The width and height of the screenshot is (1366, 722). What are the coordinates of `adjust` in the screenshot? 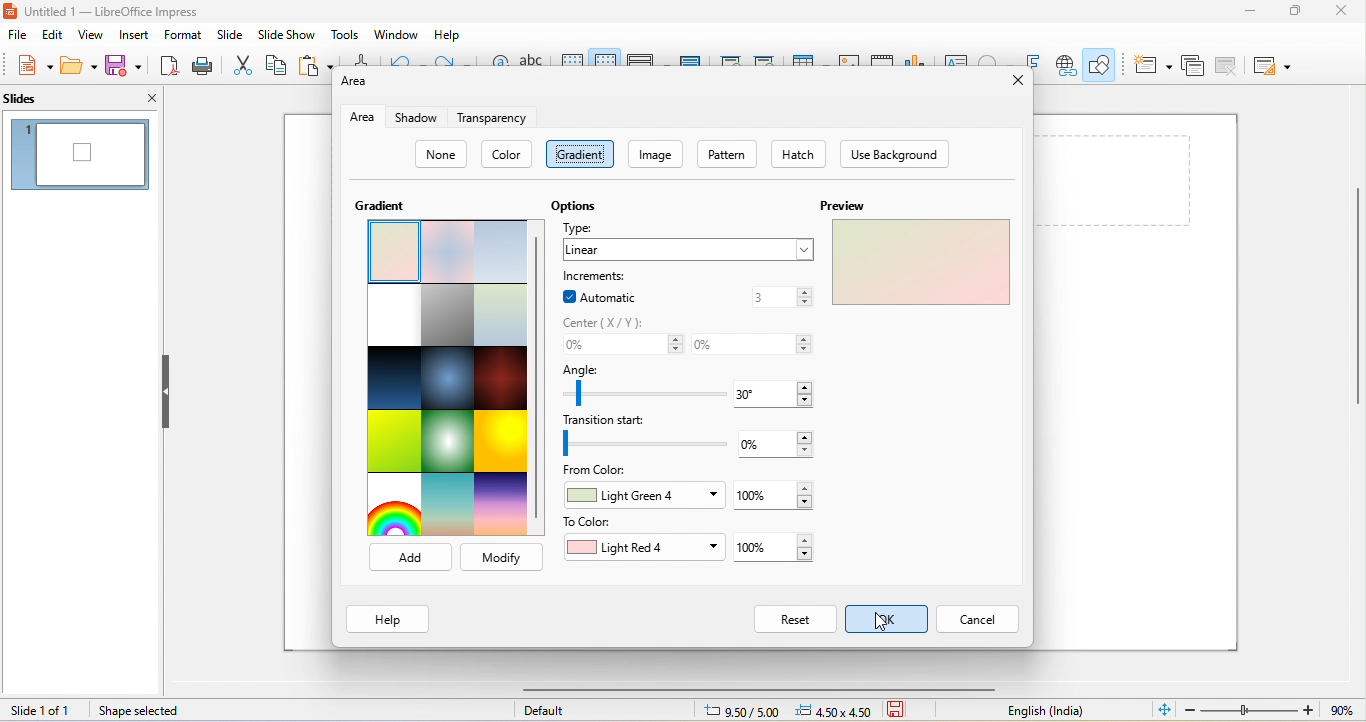 It's located at (673, 343).